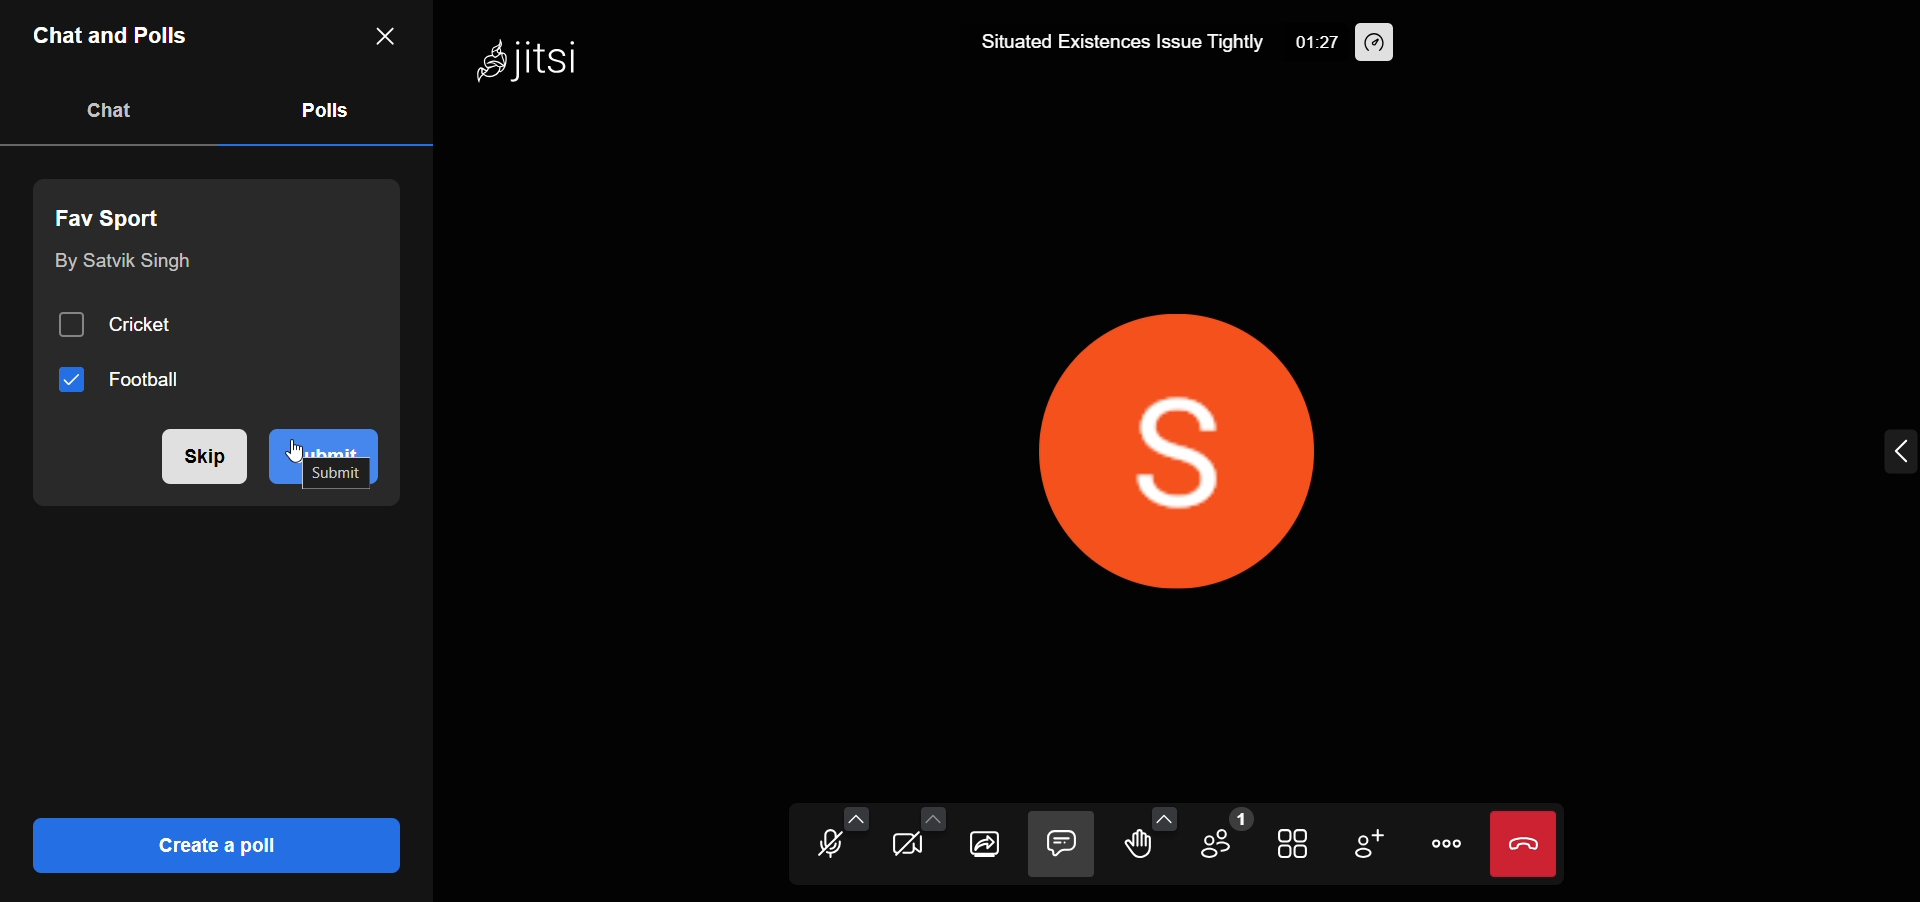 The width and height of the screenshot is (1920, 902). What do you see at coordinates (1294, 843) in the screenshot?
I see `tile view` at bounding box center [1294, 843].